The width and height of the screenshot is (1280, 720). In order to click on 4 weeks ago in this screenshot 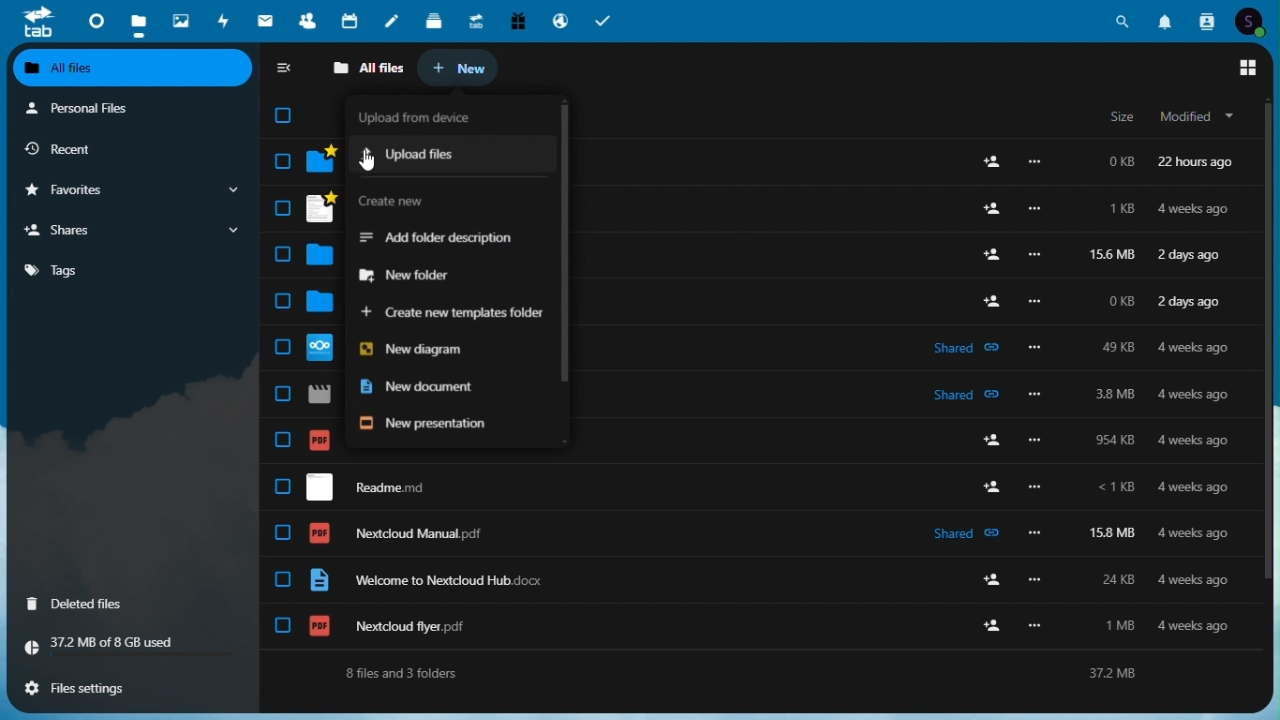, I will do `click(1192, 210)`.